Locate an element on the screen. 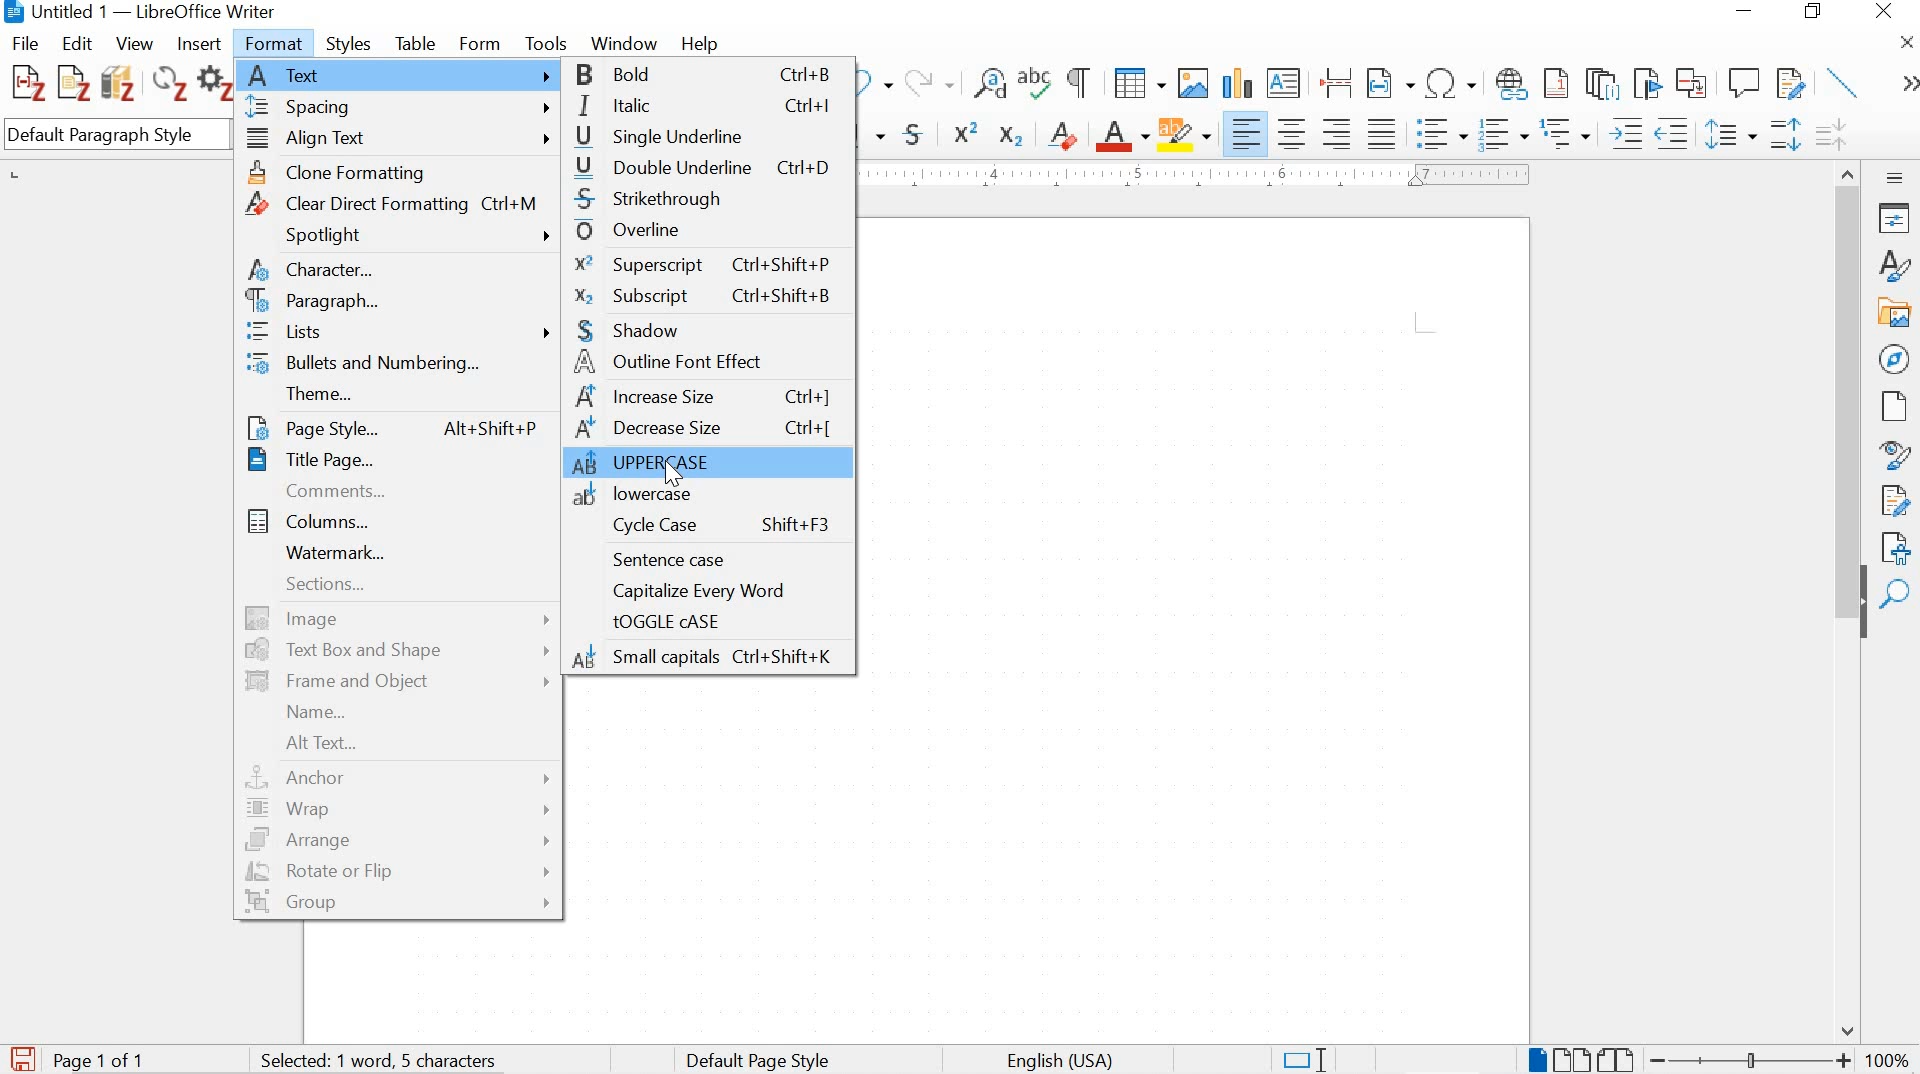 This screenshot has width=1920, height=1074. manage changes is located at coordinates (1895, 503).